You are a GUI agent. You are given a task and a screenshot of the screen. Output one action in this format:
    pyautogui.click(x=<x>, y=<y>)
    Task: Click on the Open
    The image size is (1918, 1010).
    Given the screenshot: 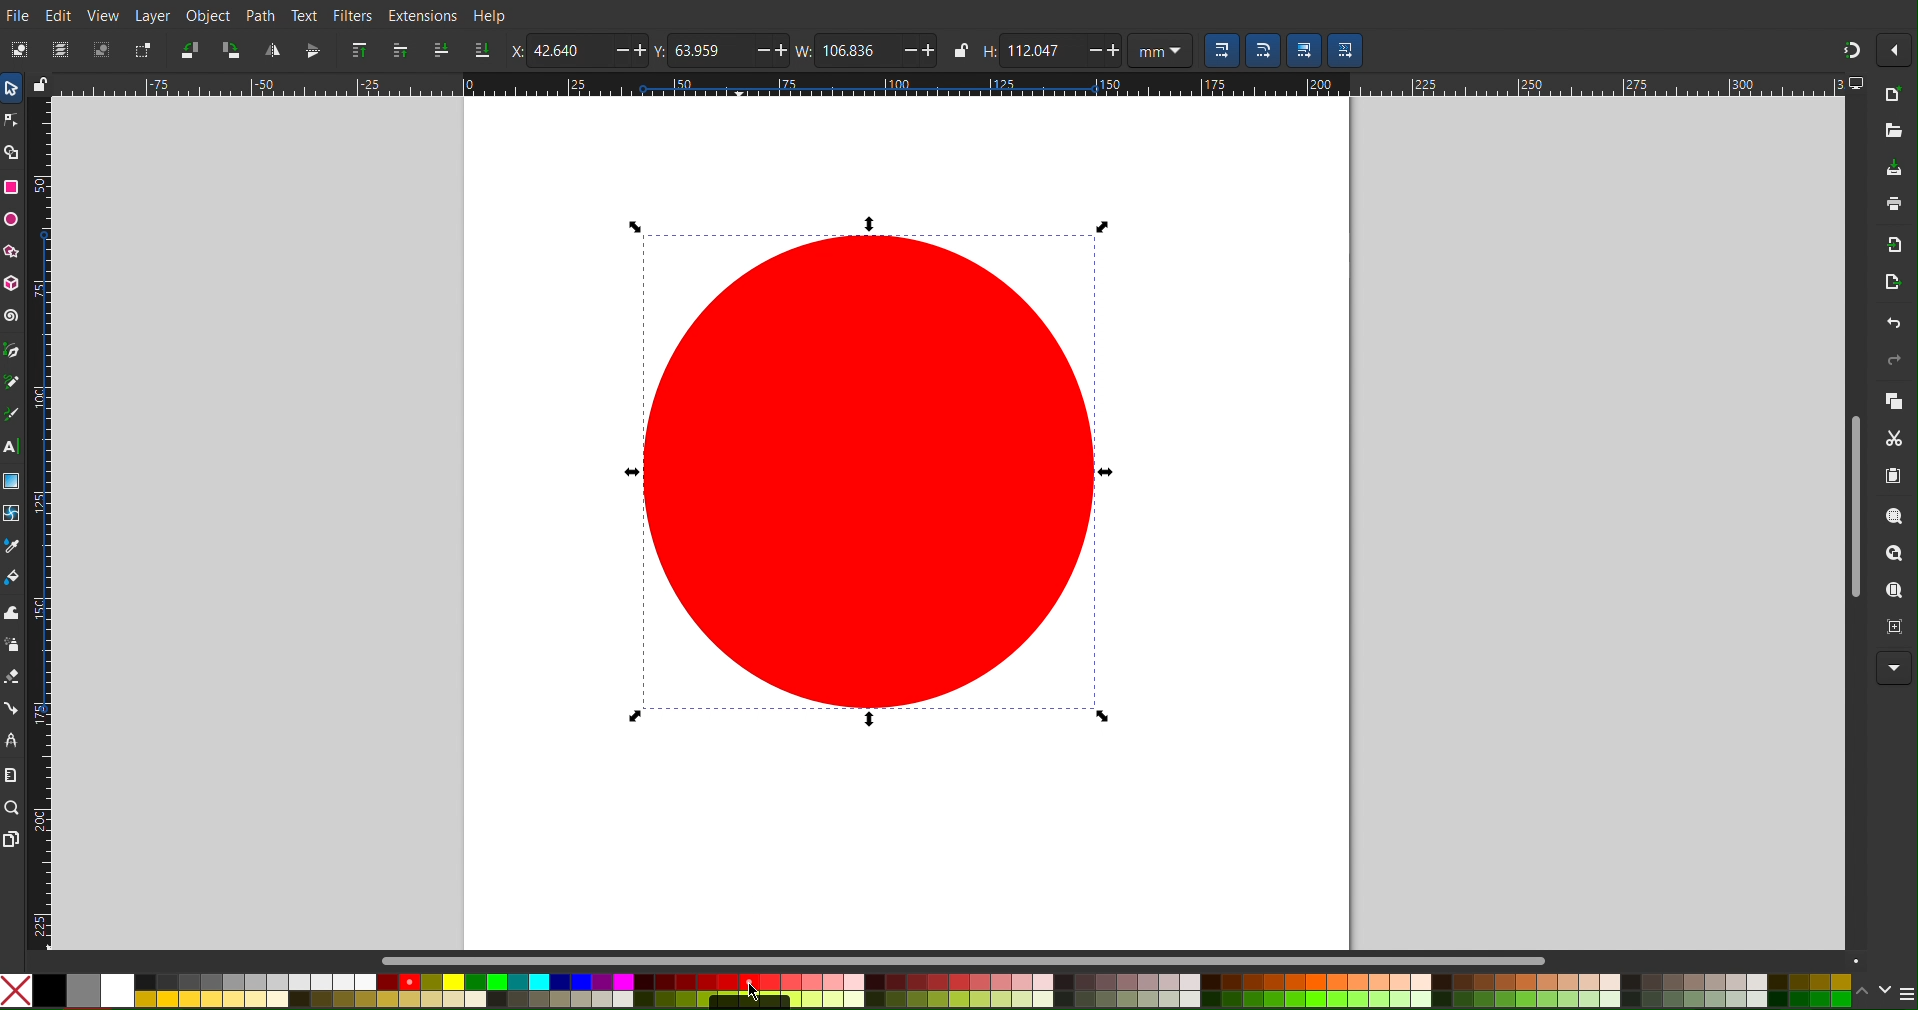 What is the action you would take?
    pyautogui.click(x=1892, y=132)
    